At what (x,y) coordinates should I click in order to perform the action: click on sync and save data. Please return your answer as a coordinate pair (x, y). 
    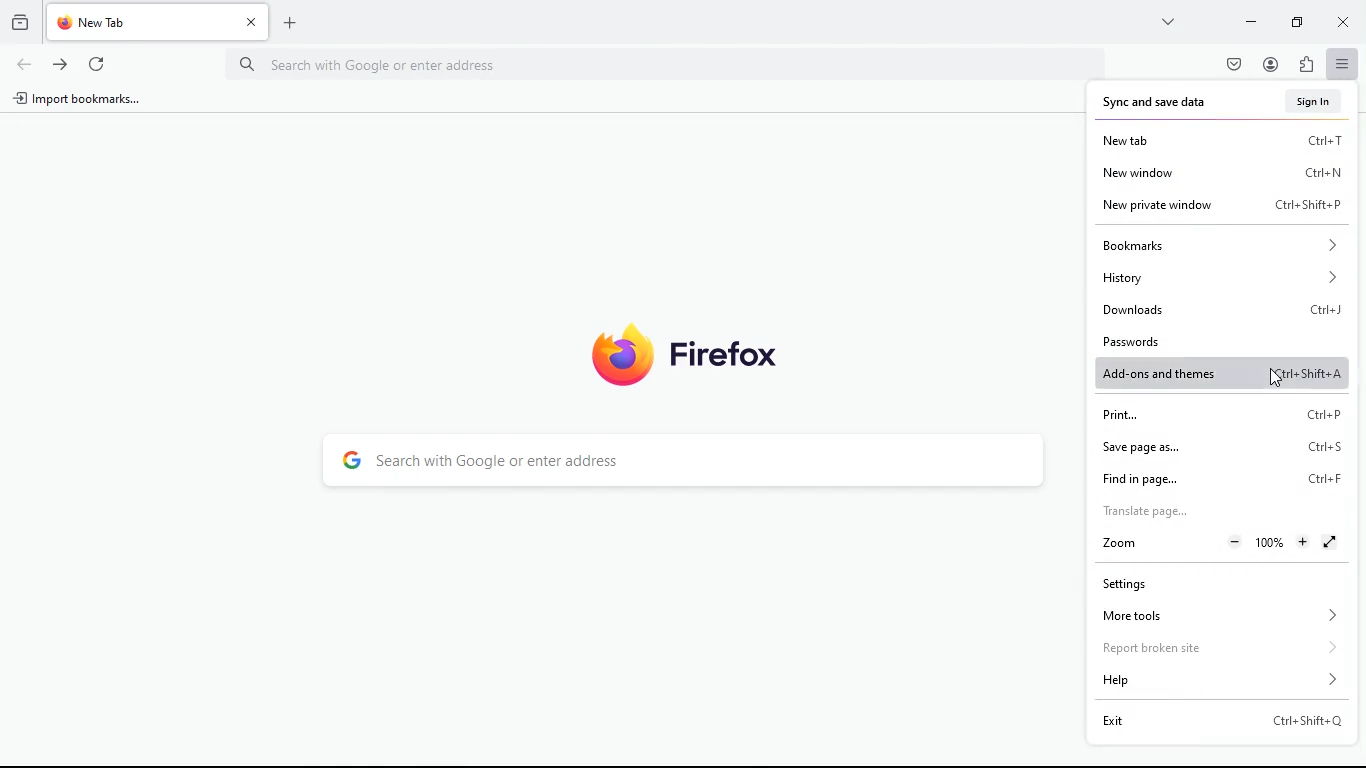
    Looking at the image, I should click on (1165, 101).